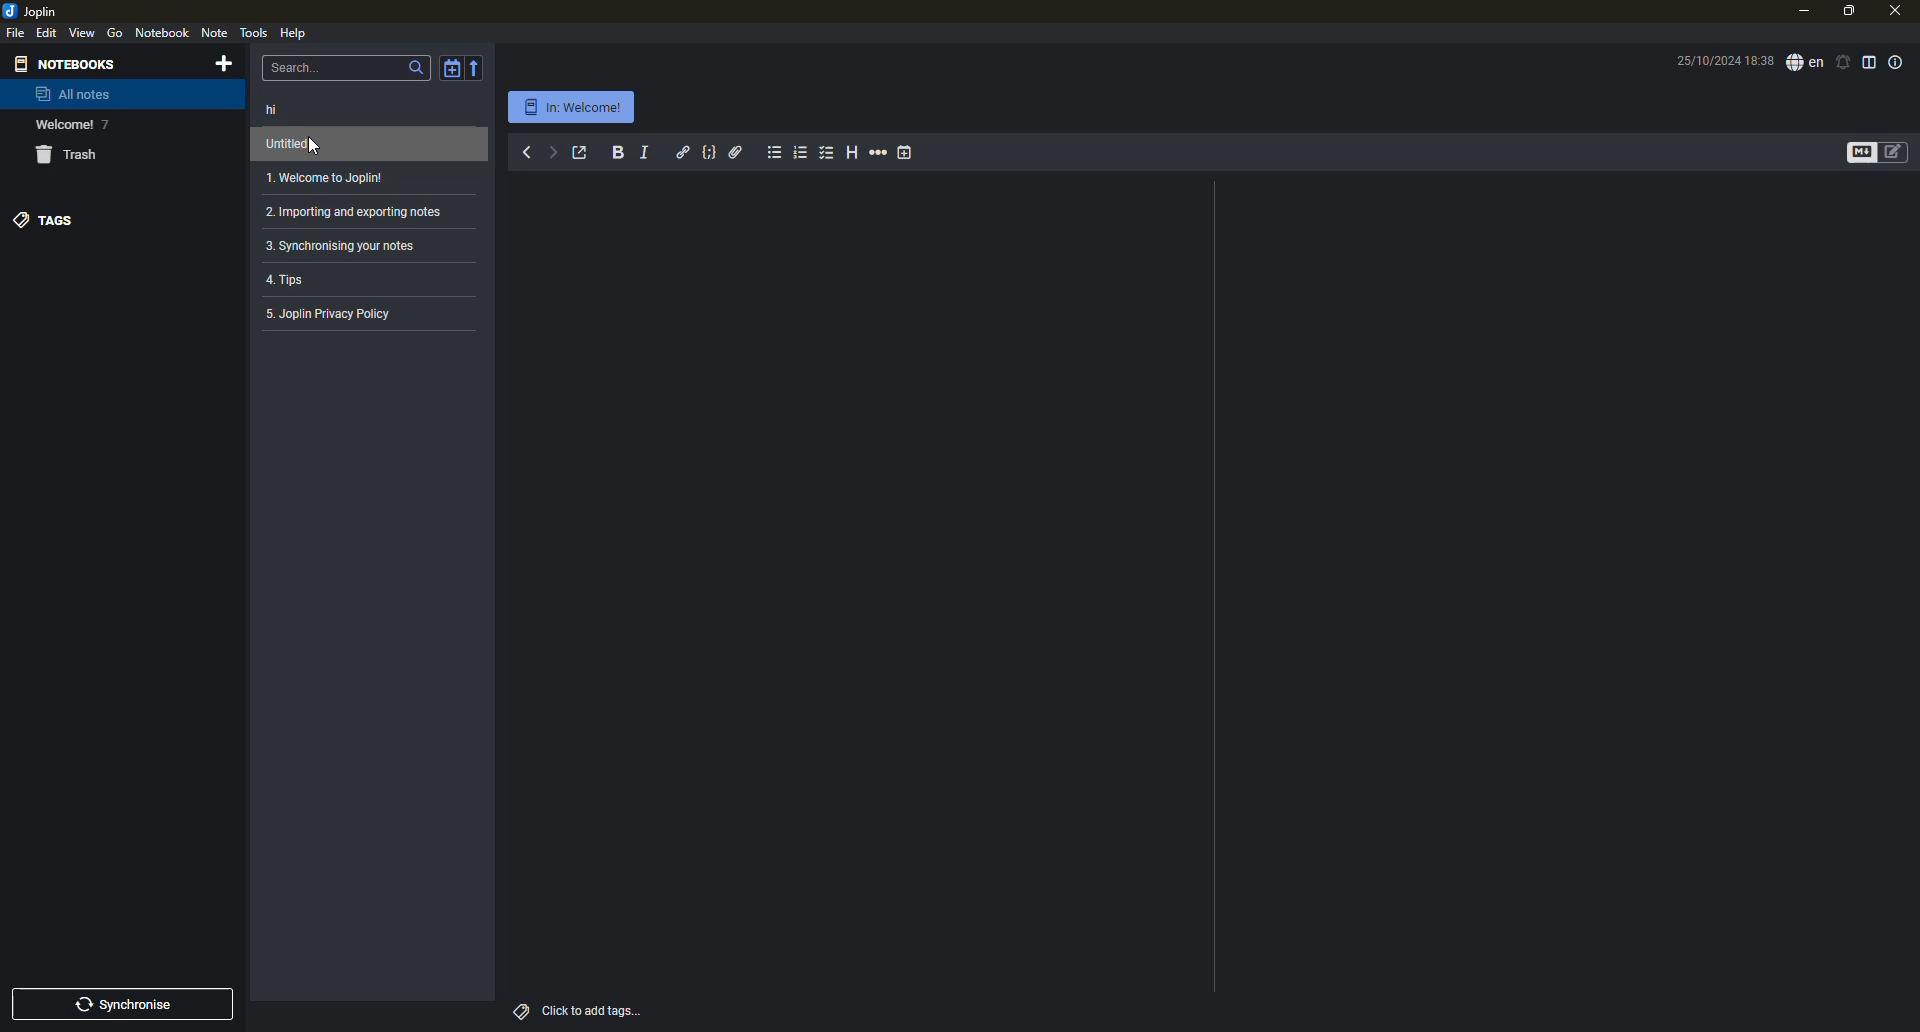 The width and height of the screenshot is (1920, 1032). What do you see at coordinates (15, 32) in the screenshot?
I see `file` at bounding box center [15, 32].